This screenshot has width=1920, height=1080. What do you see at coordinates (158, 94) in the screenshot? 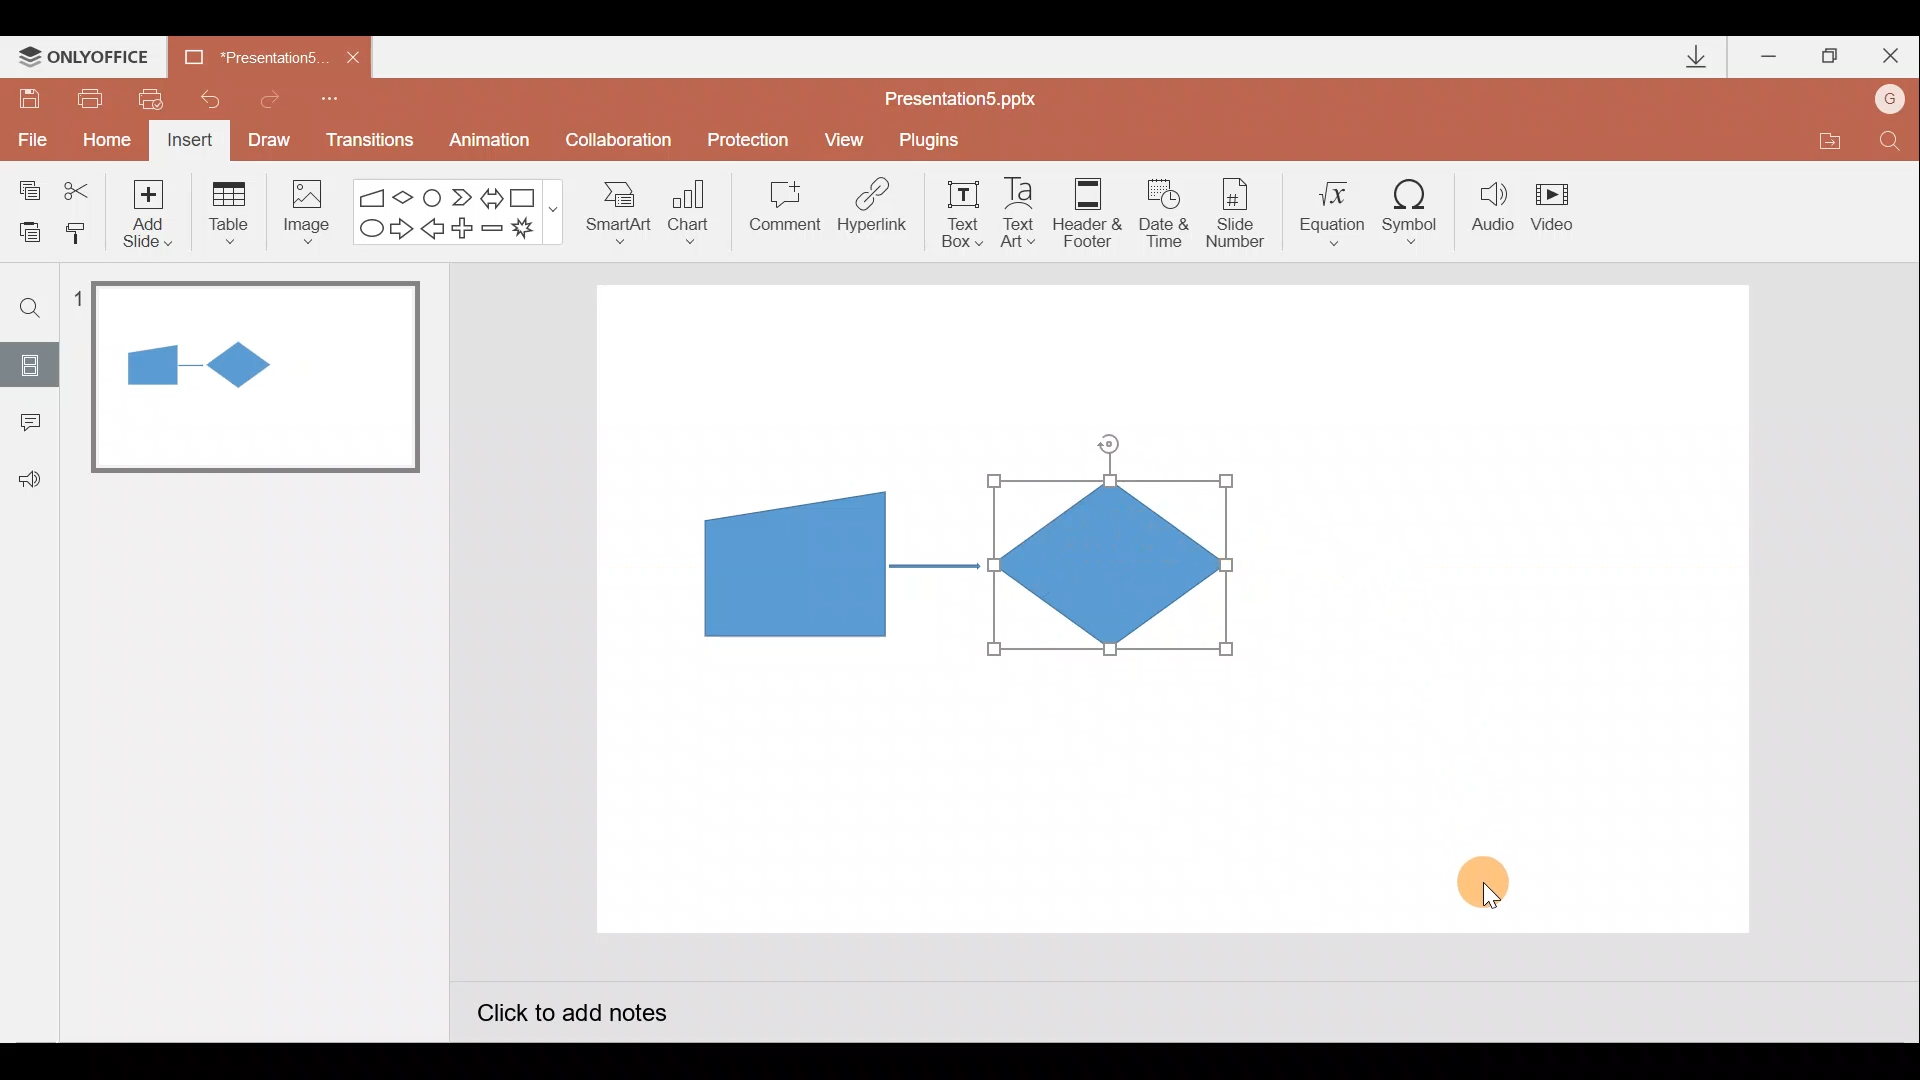
I see `Quick print` at bounding box center [158, 94].